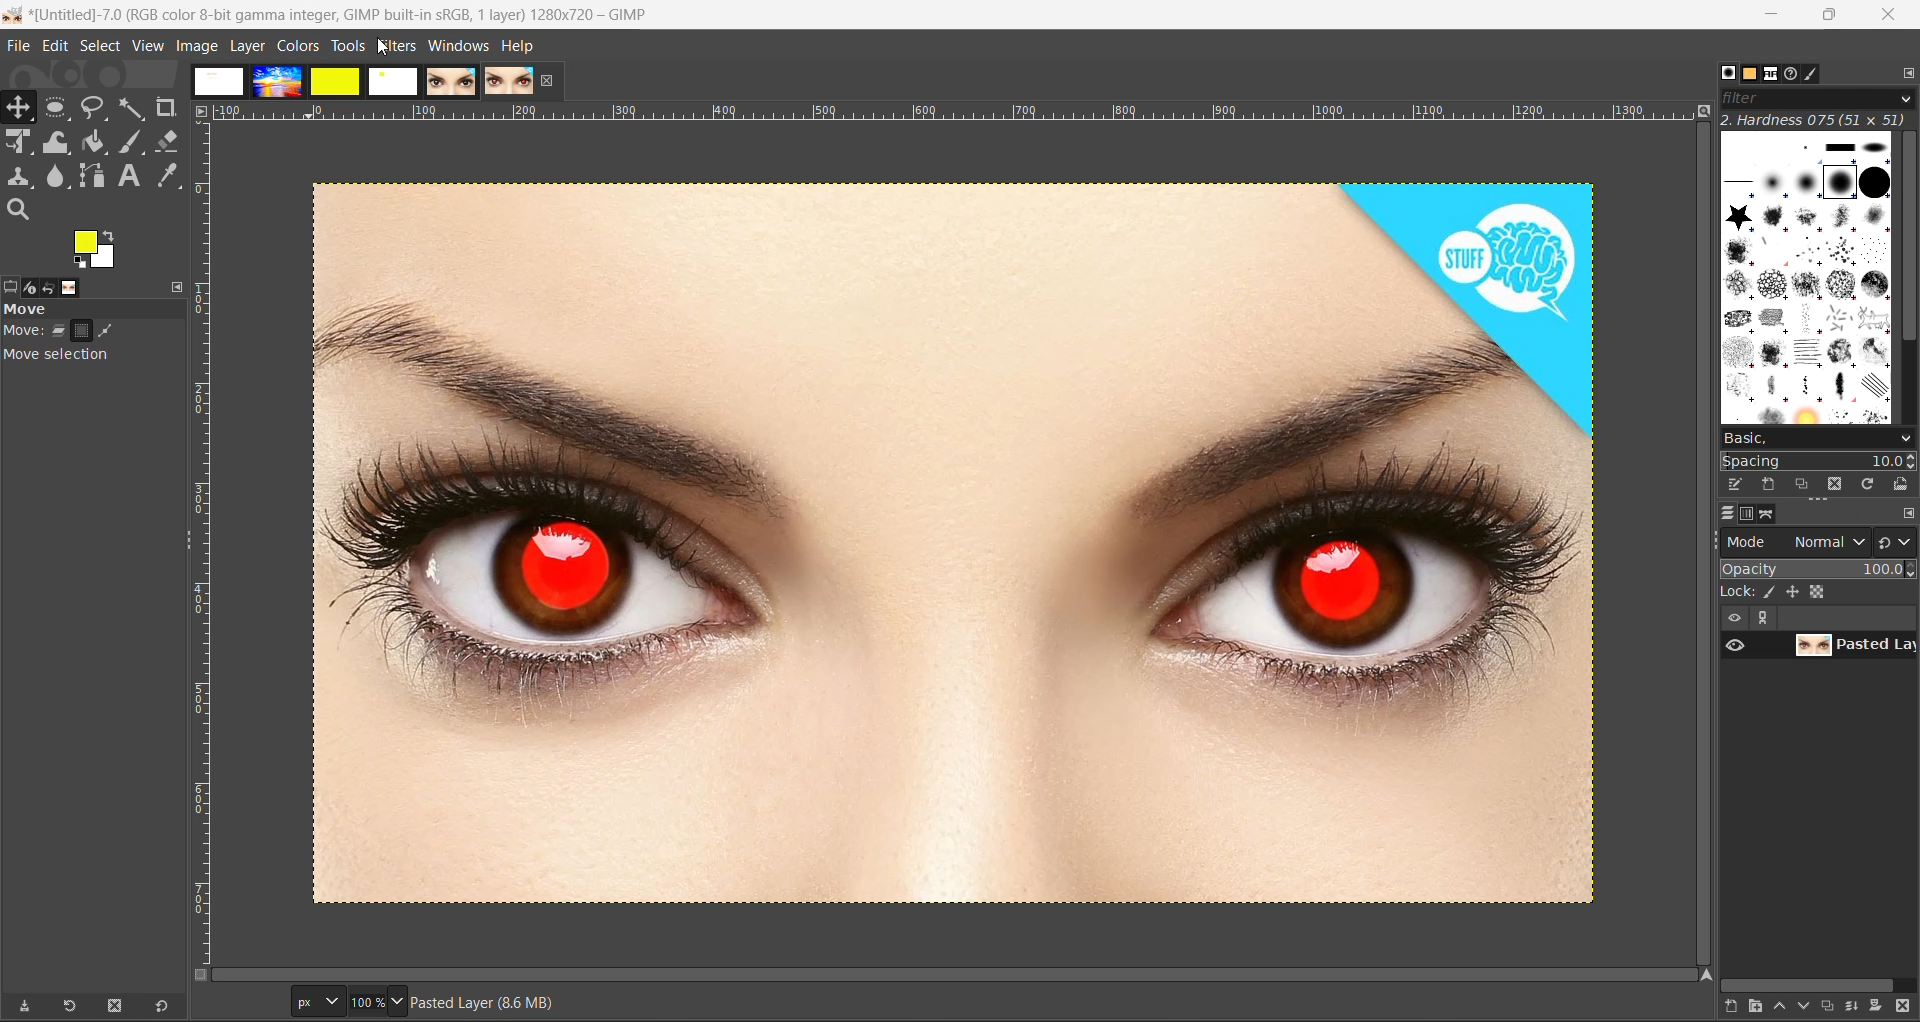 The height and width of the screenshot is (1022, 1920). What do you see at coordinates (95, 142) in the screenshot?
I see `paint bucket` at bounding box center [95, 142].